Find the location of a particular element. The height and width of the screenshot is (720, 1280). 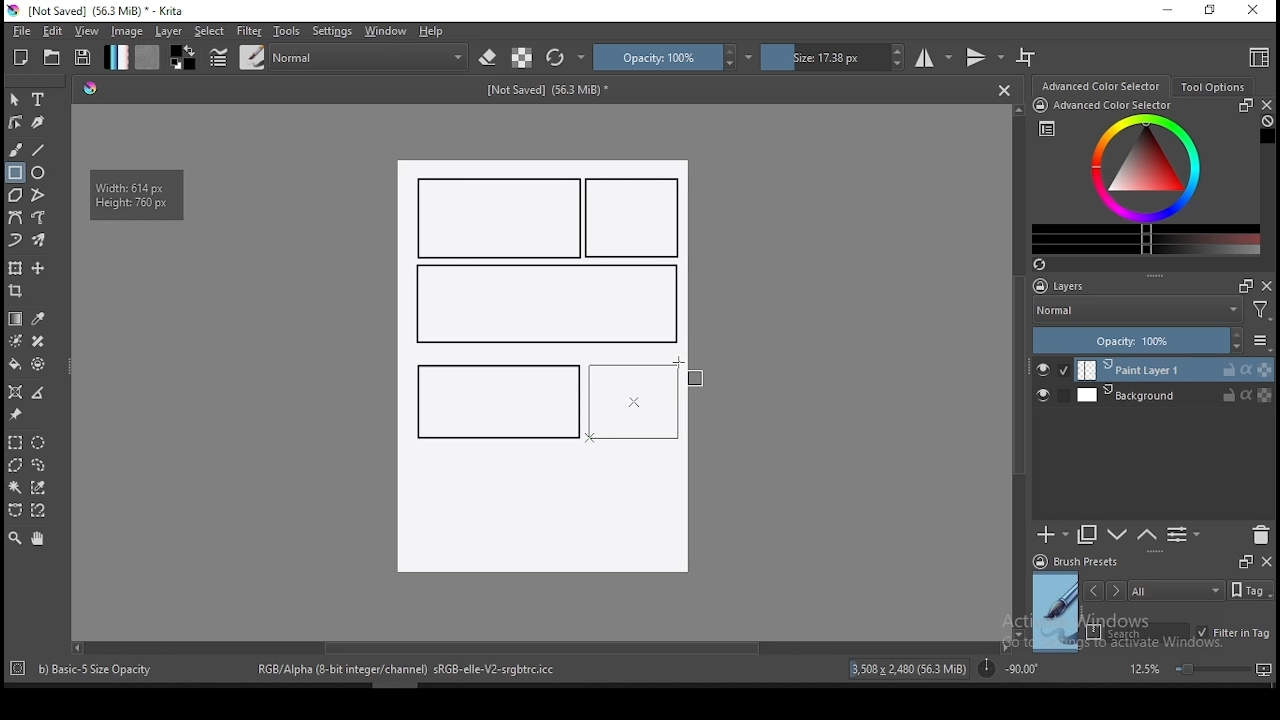

gradient tool is located at coordinates (16, 319).